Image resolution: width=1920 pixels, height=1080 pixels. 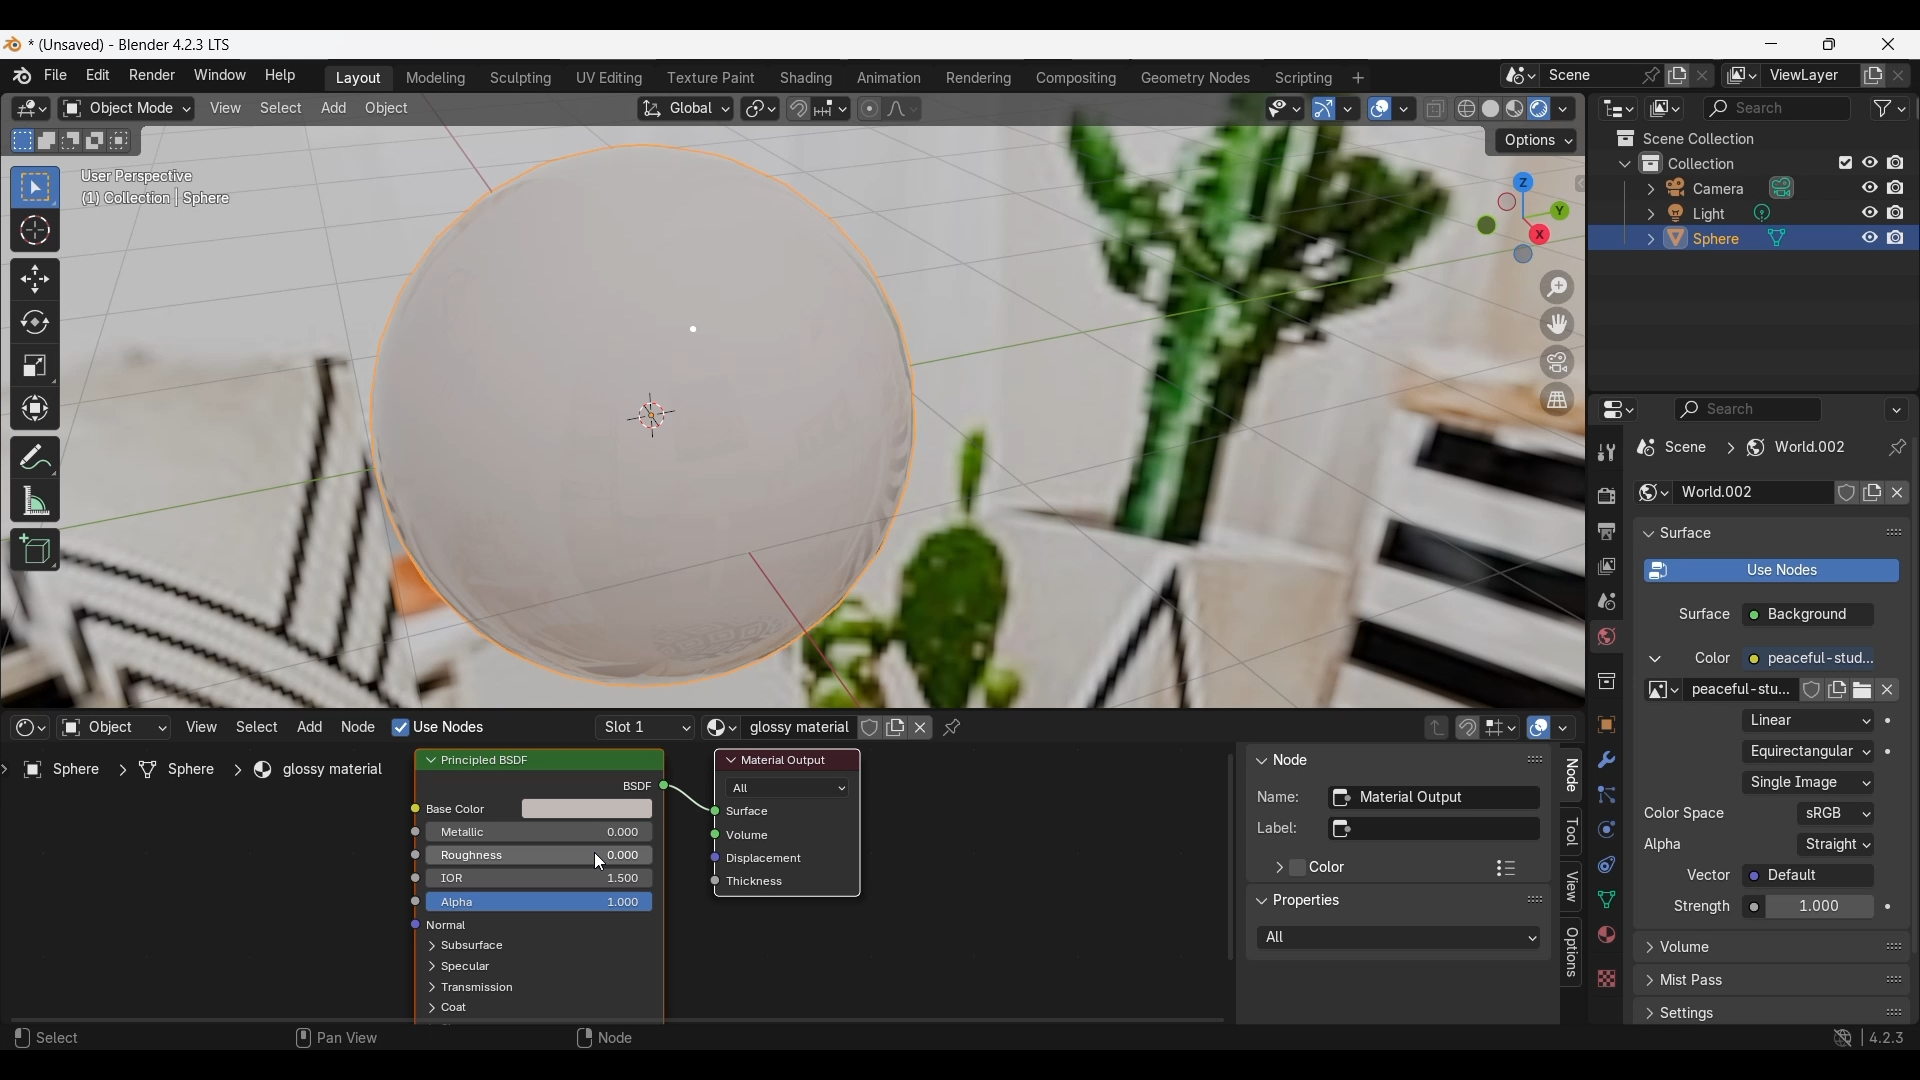 What do you see at coordinates (1645, 214) in the screenshot?
I see `expand respective scenes` at bounding box center [1645, 214].